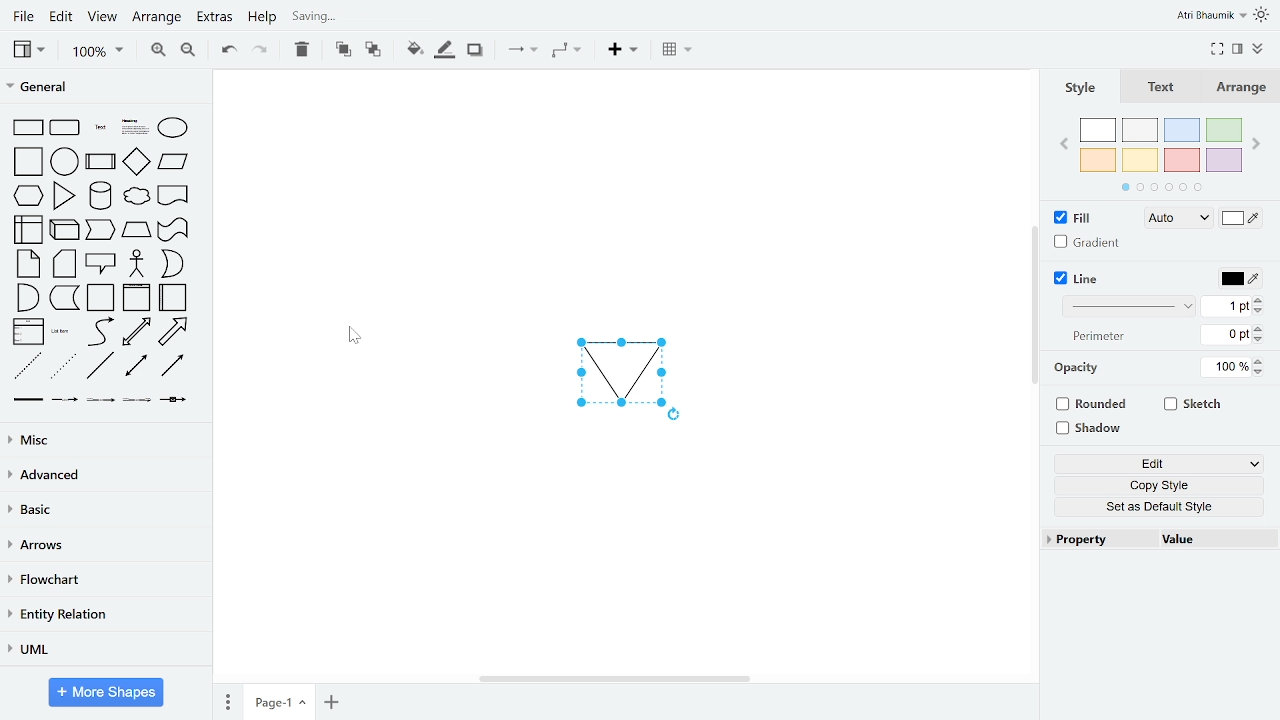 The height and width of the screenshot is (720, 1280). Describe the element at coordinates (372, 49) in the screenshot. I see `to back` at that location.